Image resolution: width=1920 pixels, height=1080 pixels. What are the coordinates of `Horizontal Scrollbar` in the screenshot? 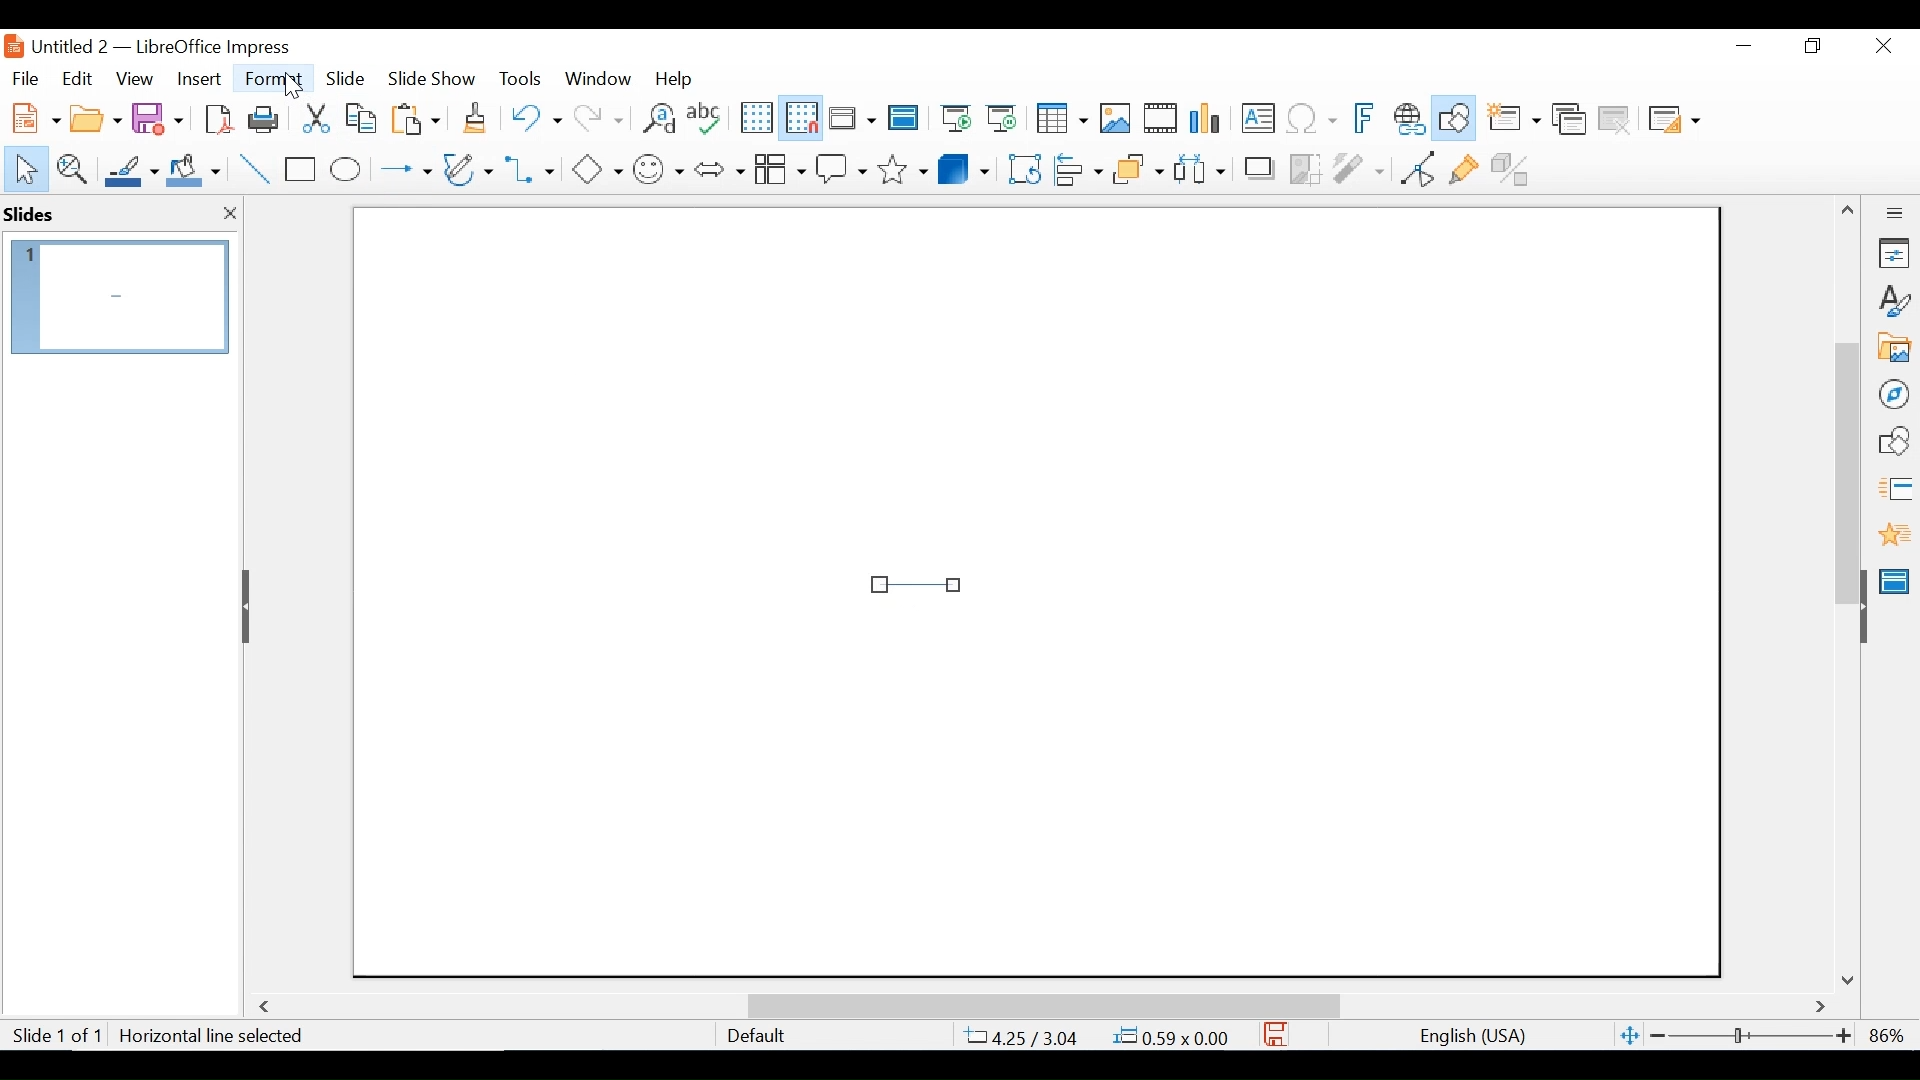 It's located at (1042, 1005).